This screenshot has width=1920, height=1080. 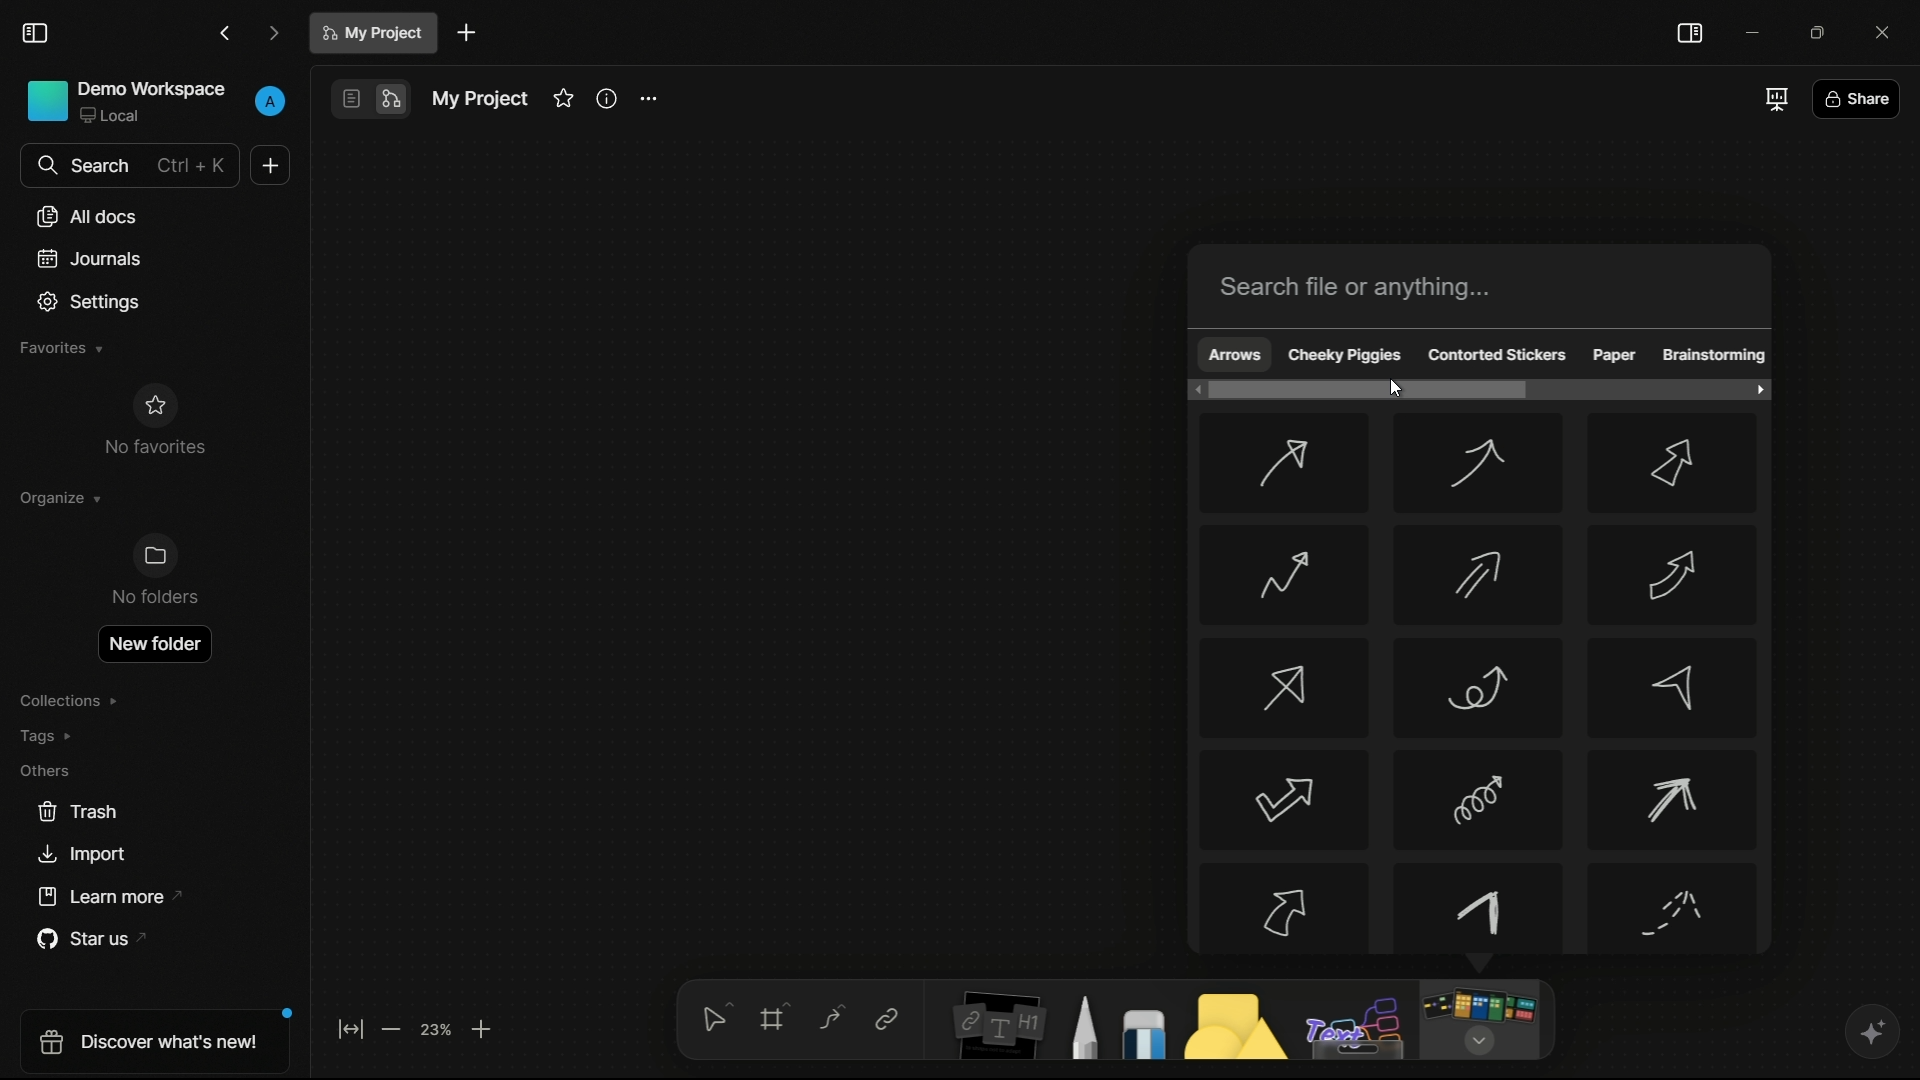 I want to click on select, so click(x=713, y=1016).